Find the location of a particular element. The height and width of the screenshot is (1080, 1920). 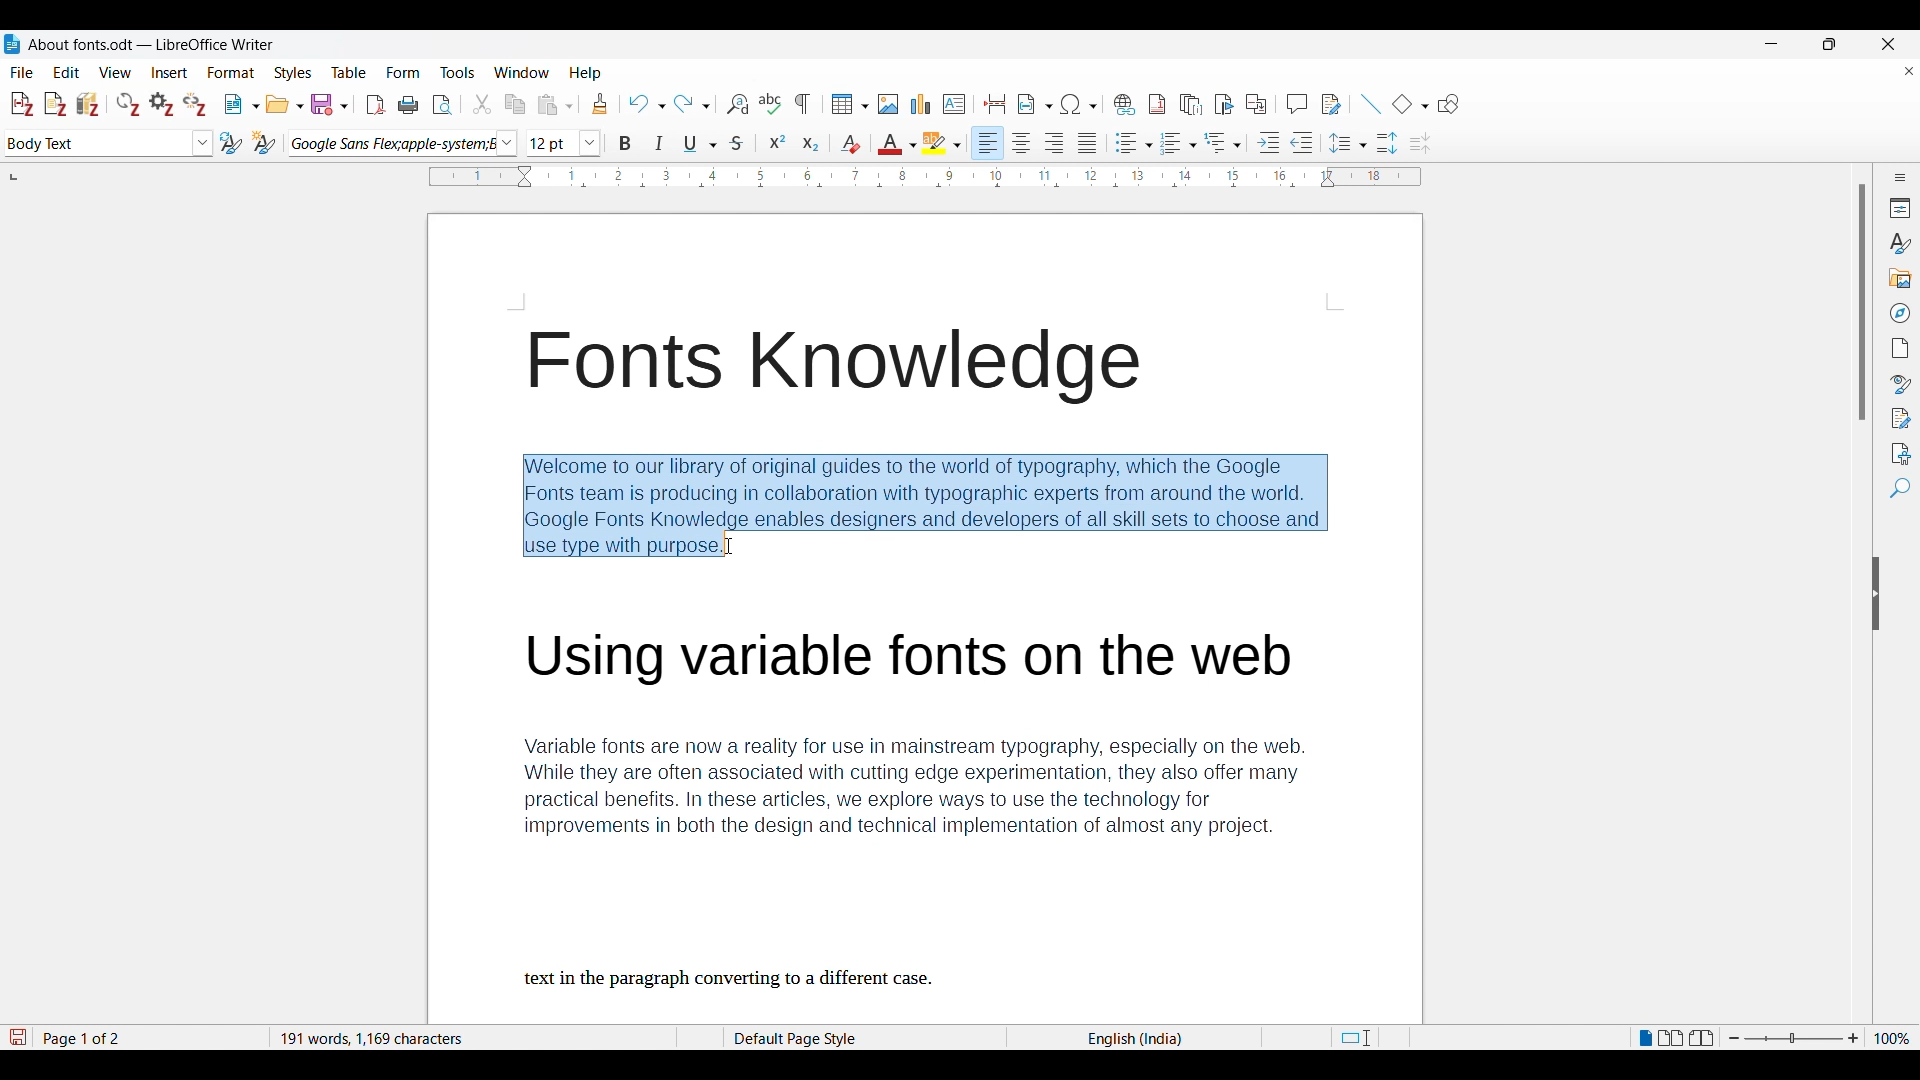

Styles menu is located at coordinates (293, 73).